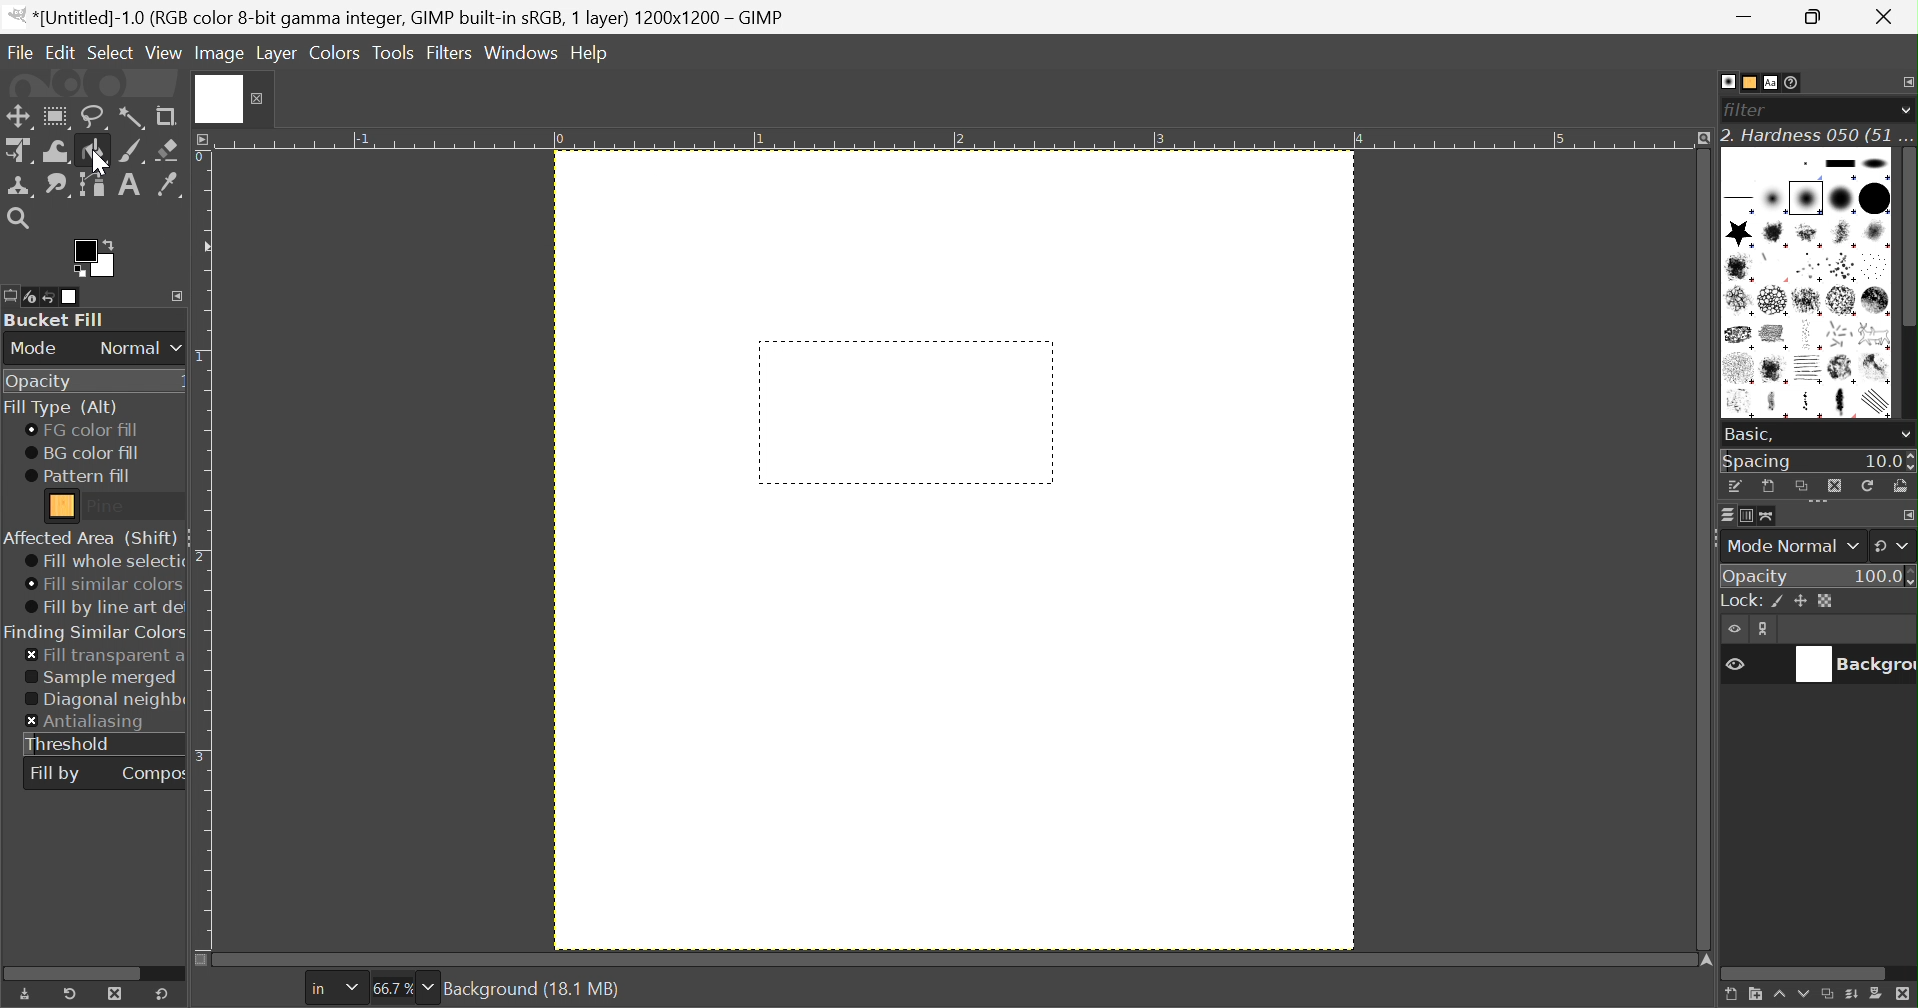  I want to click on Pencil, so click(1811, 404).